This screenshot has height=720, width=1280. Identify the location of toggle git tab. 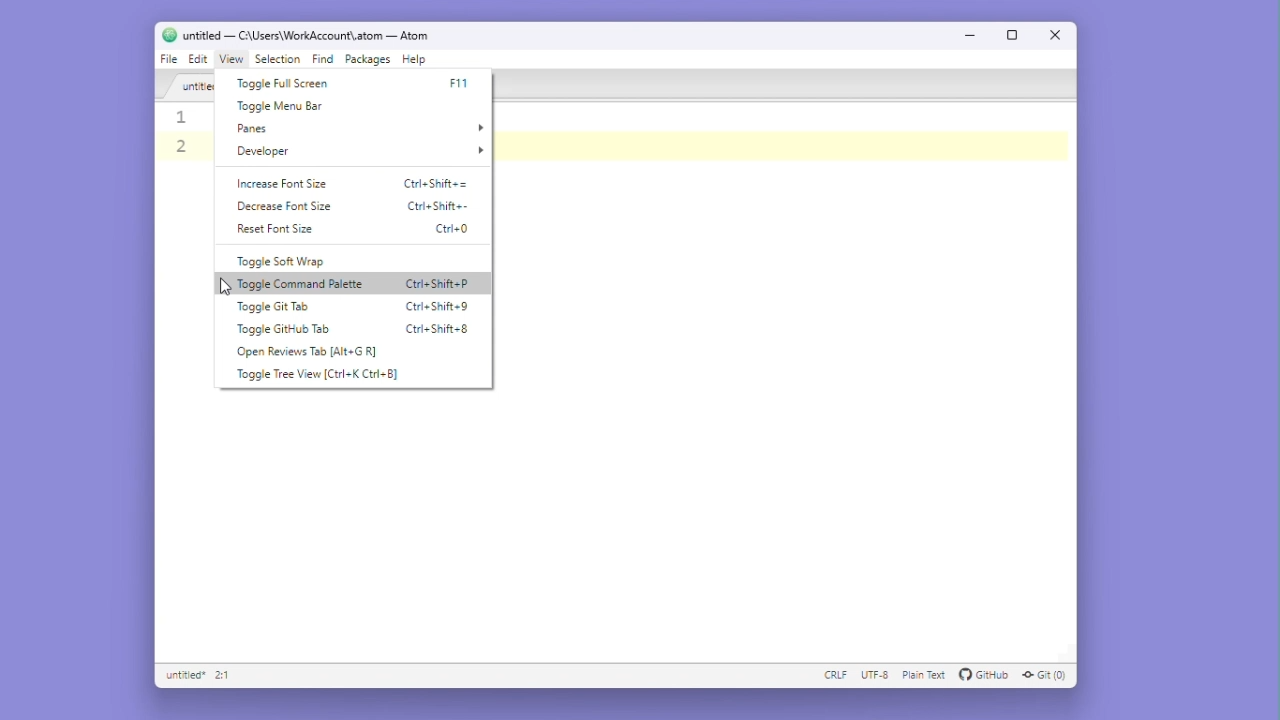
(274, 307).